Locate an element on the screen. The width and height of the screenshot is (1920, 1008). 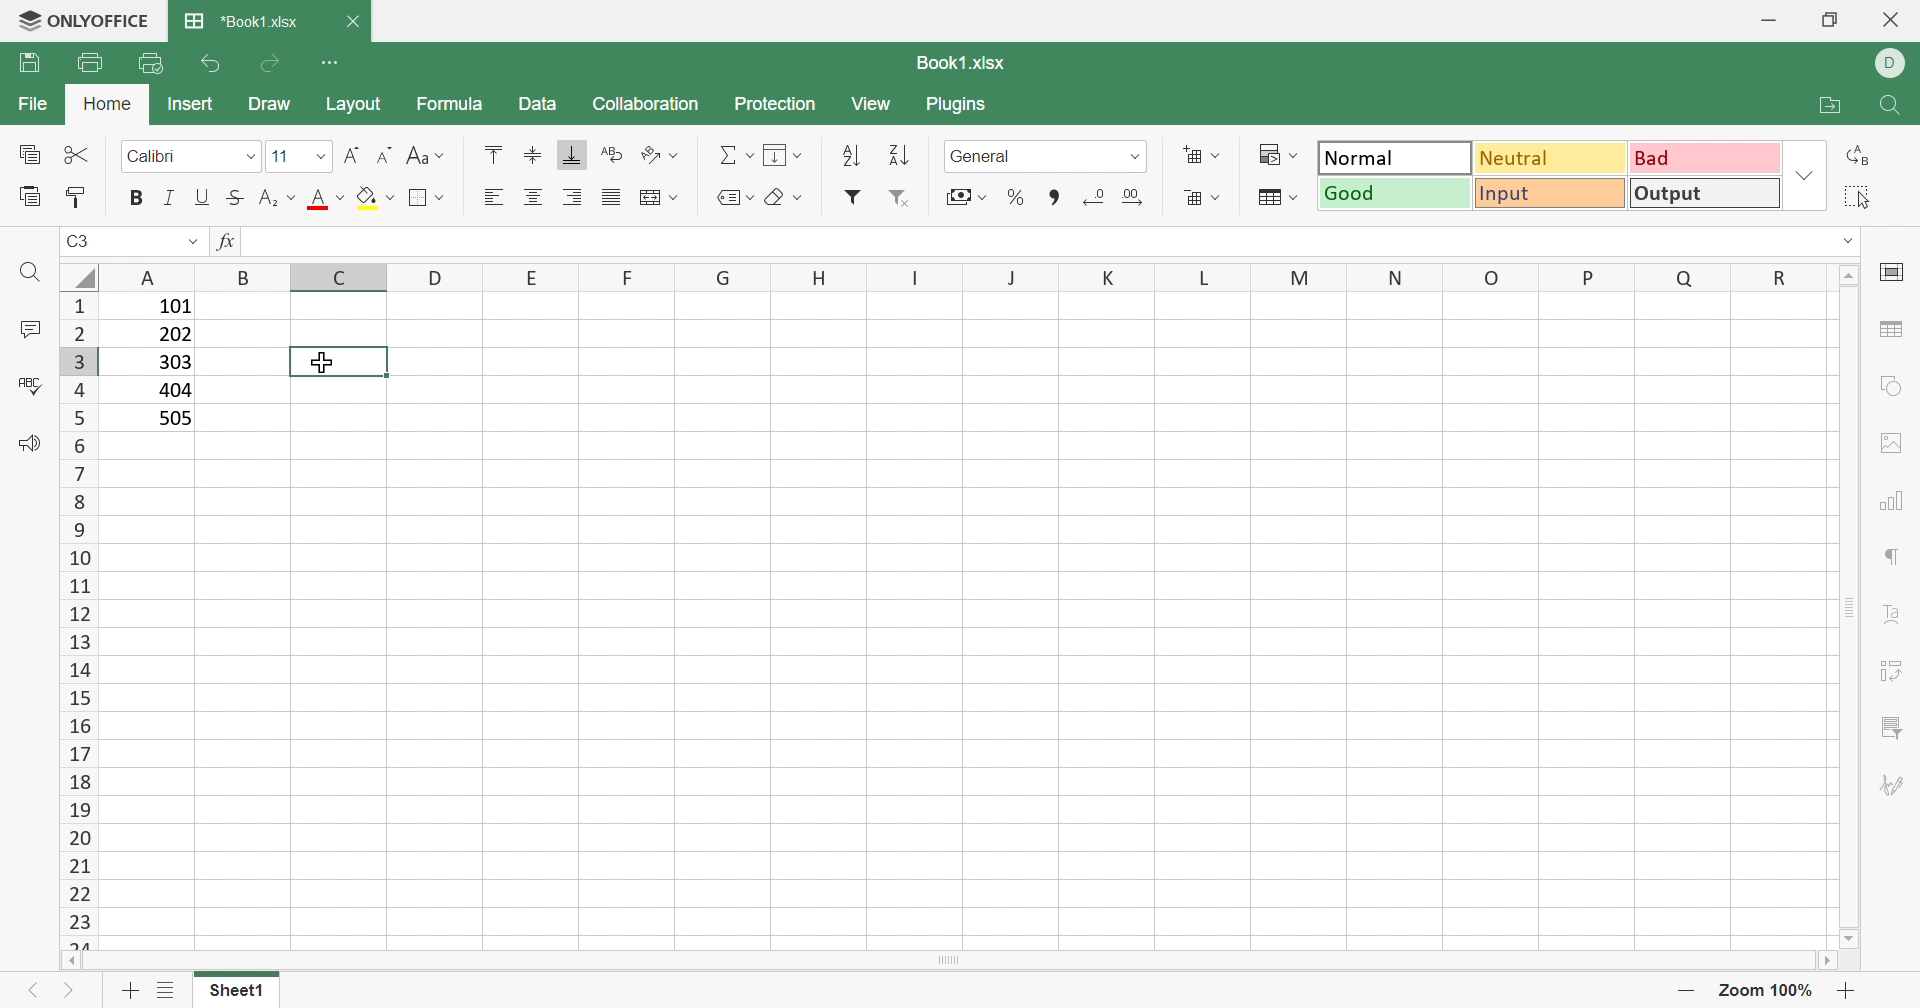
Align Middle is located at coordinates (531, 156).